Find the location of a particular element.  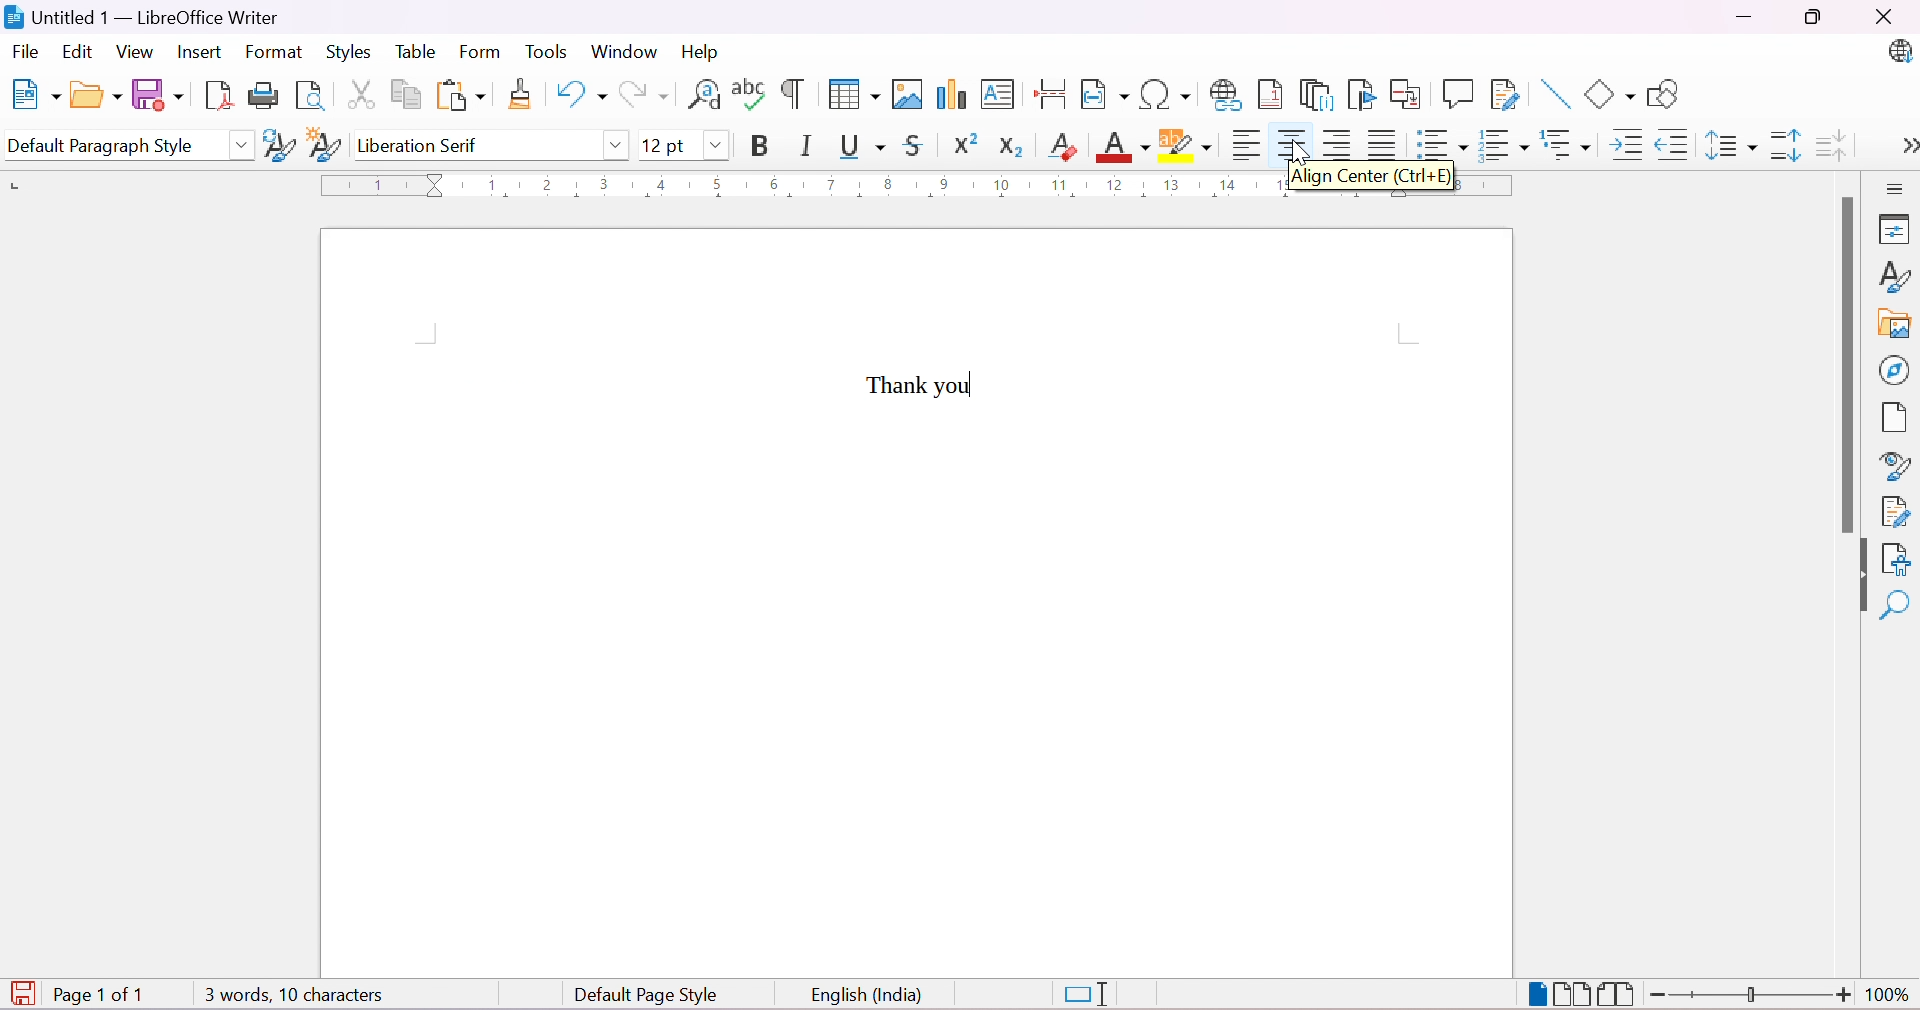

Insert Chart is located at coordinates (949, 94).